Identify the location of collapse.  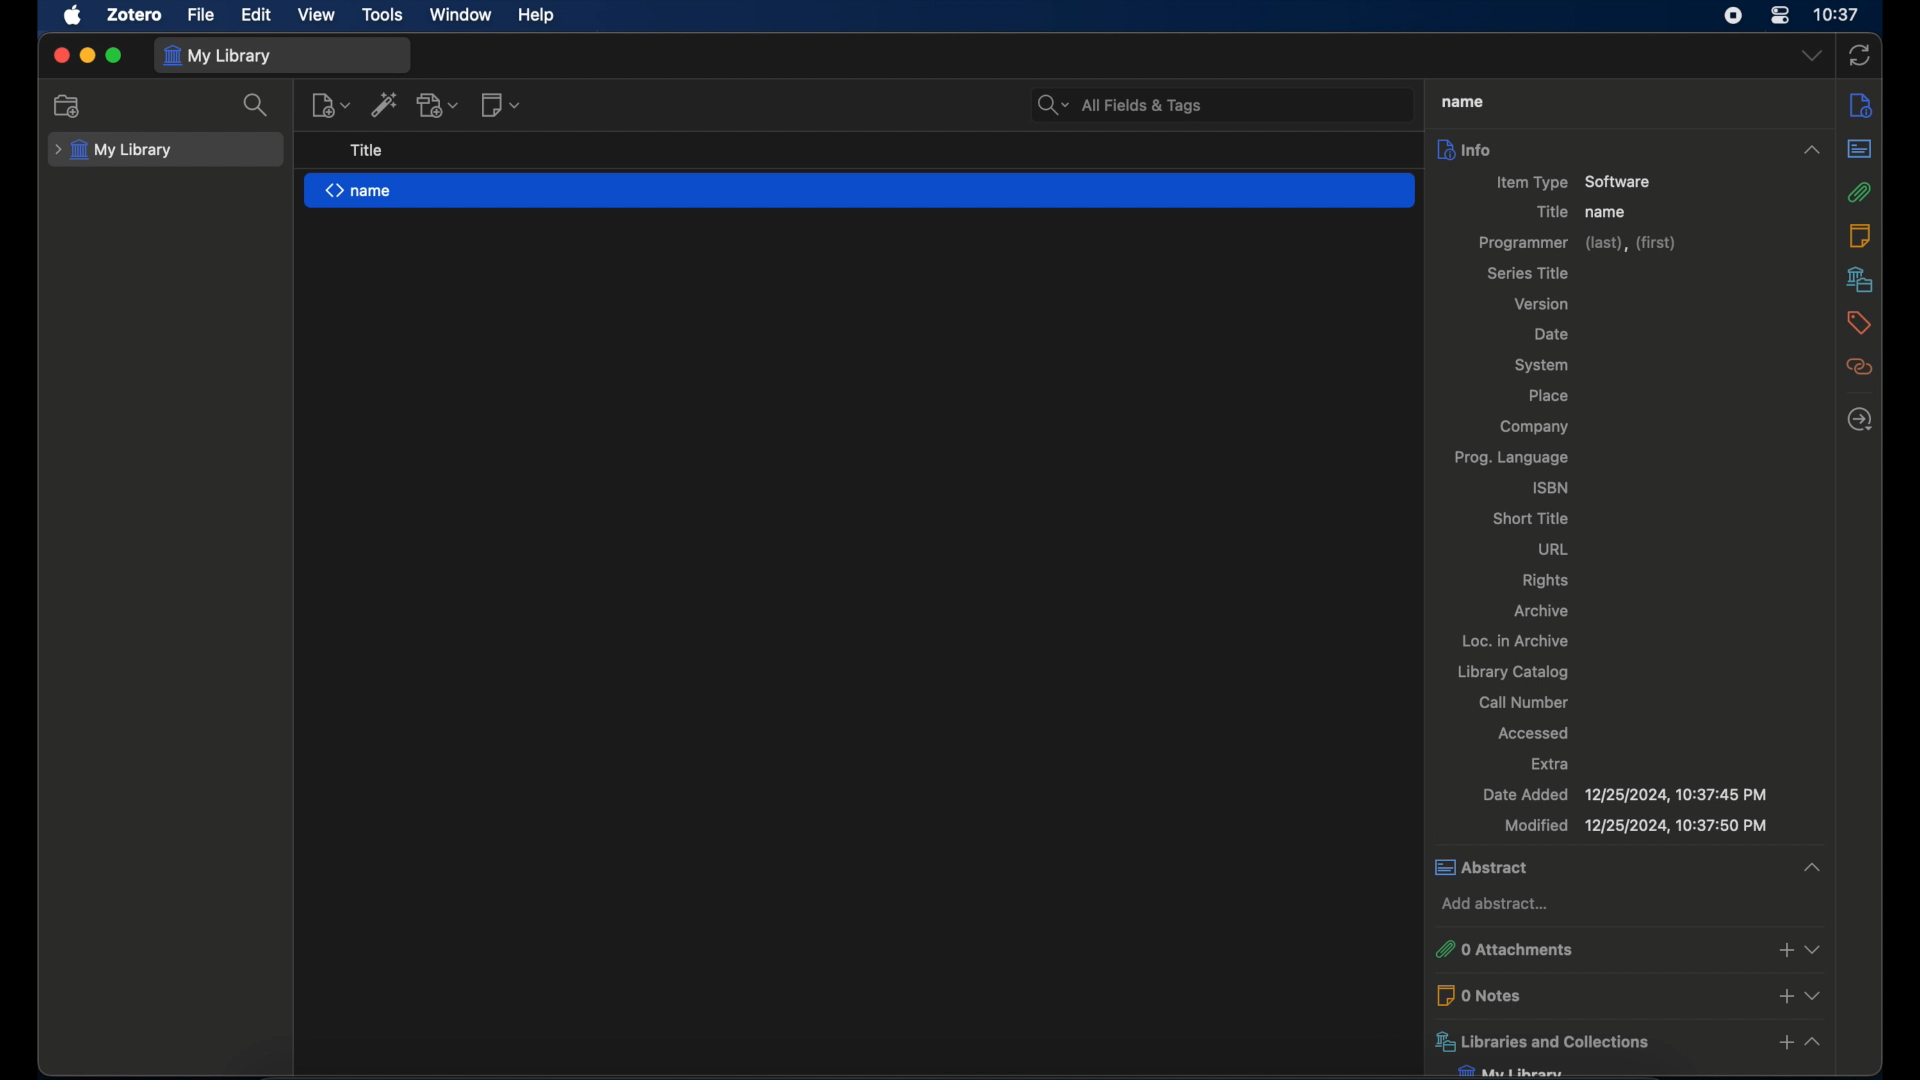
(1807, 865).